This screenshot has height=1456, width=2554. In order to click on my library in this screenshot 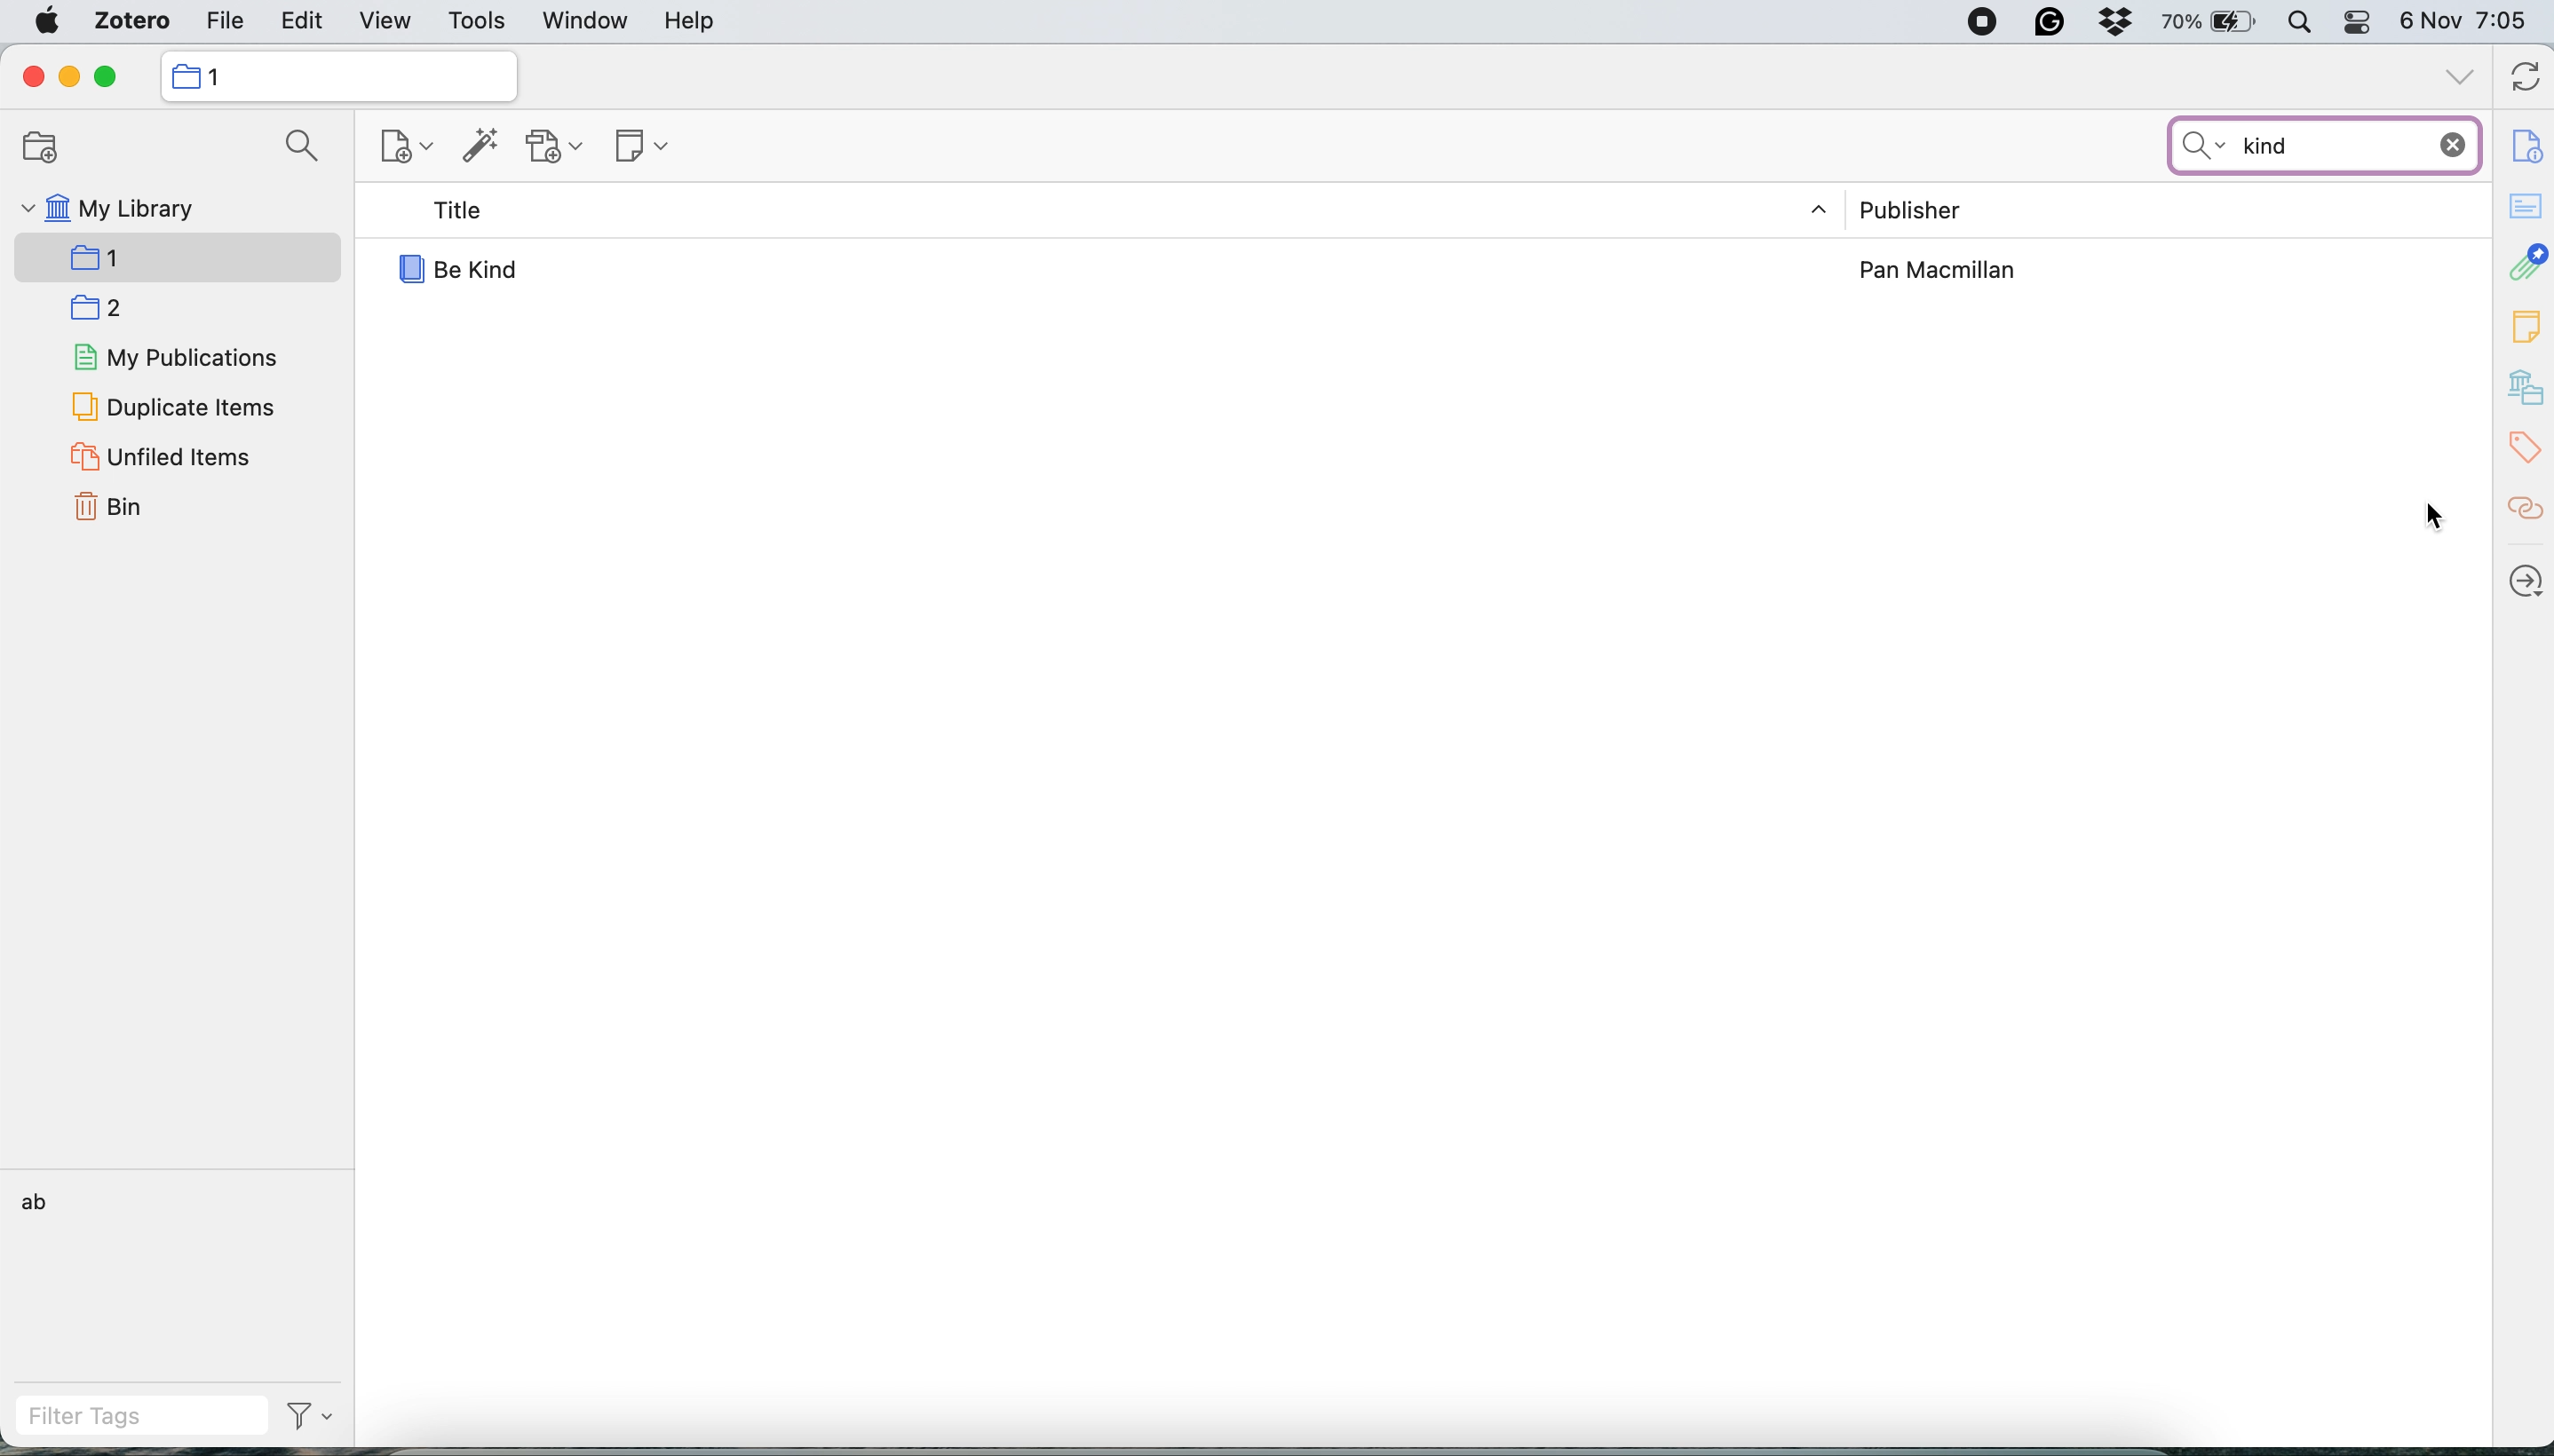, I will do `click(112, 206)`.